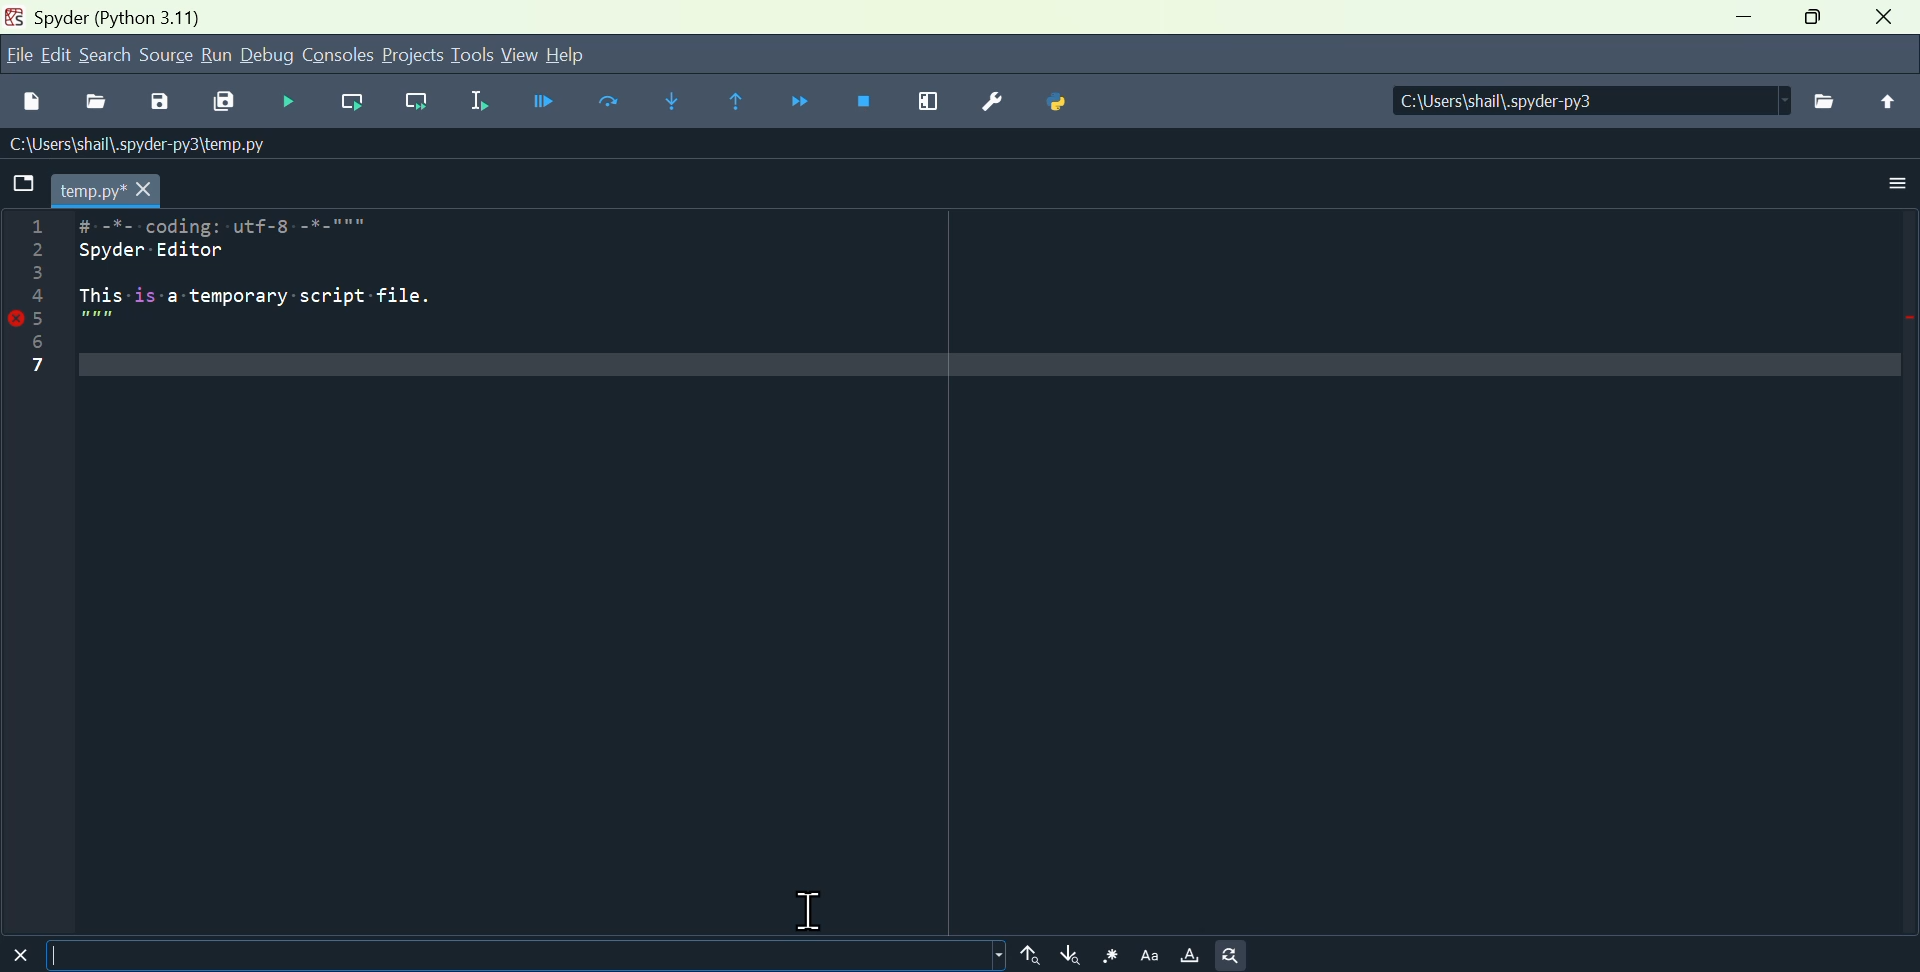 The width and height of the screenshot is (1920, 972). What do you see at coordinates (568, 56) in the screenshot?
I see `help` at bounding box center [568, 56].